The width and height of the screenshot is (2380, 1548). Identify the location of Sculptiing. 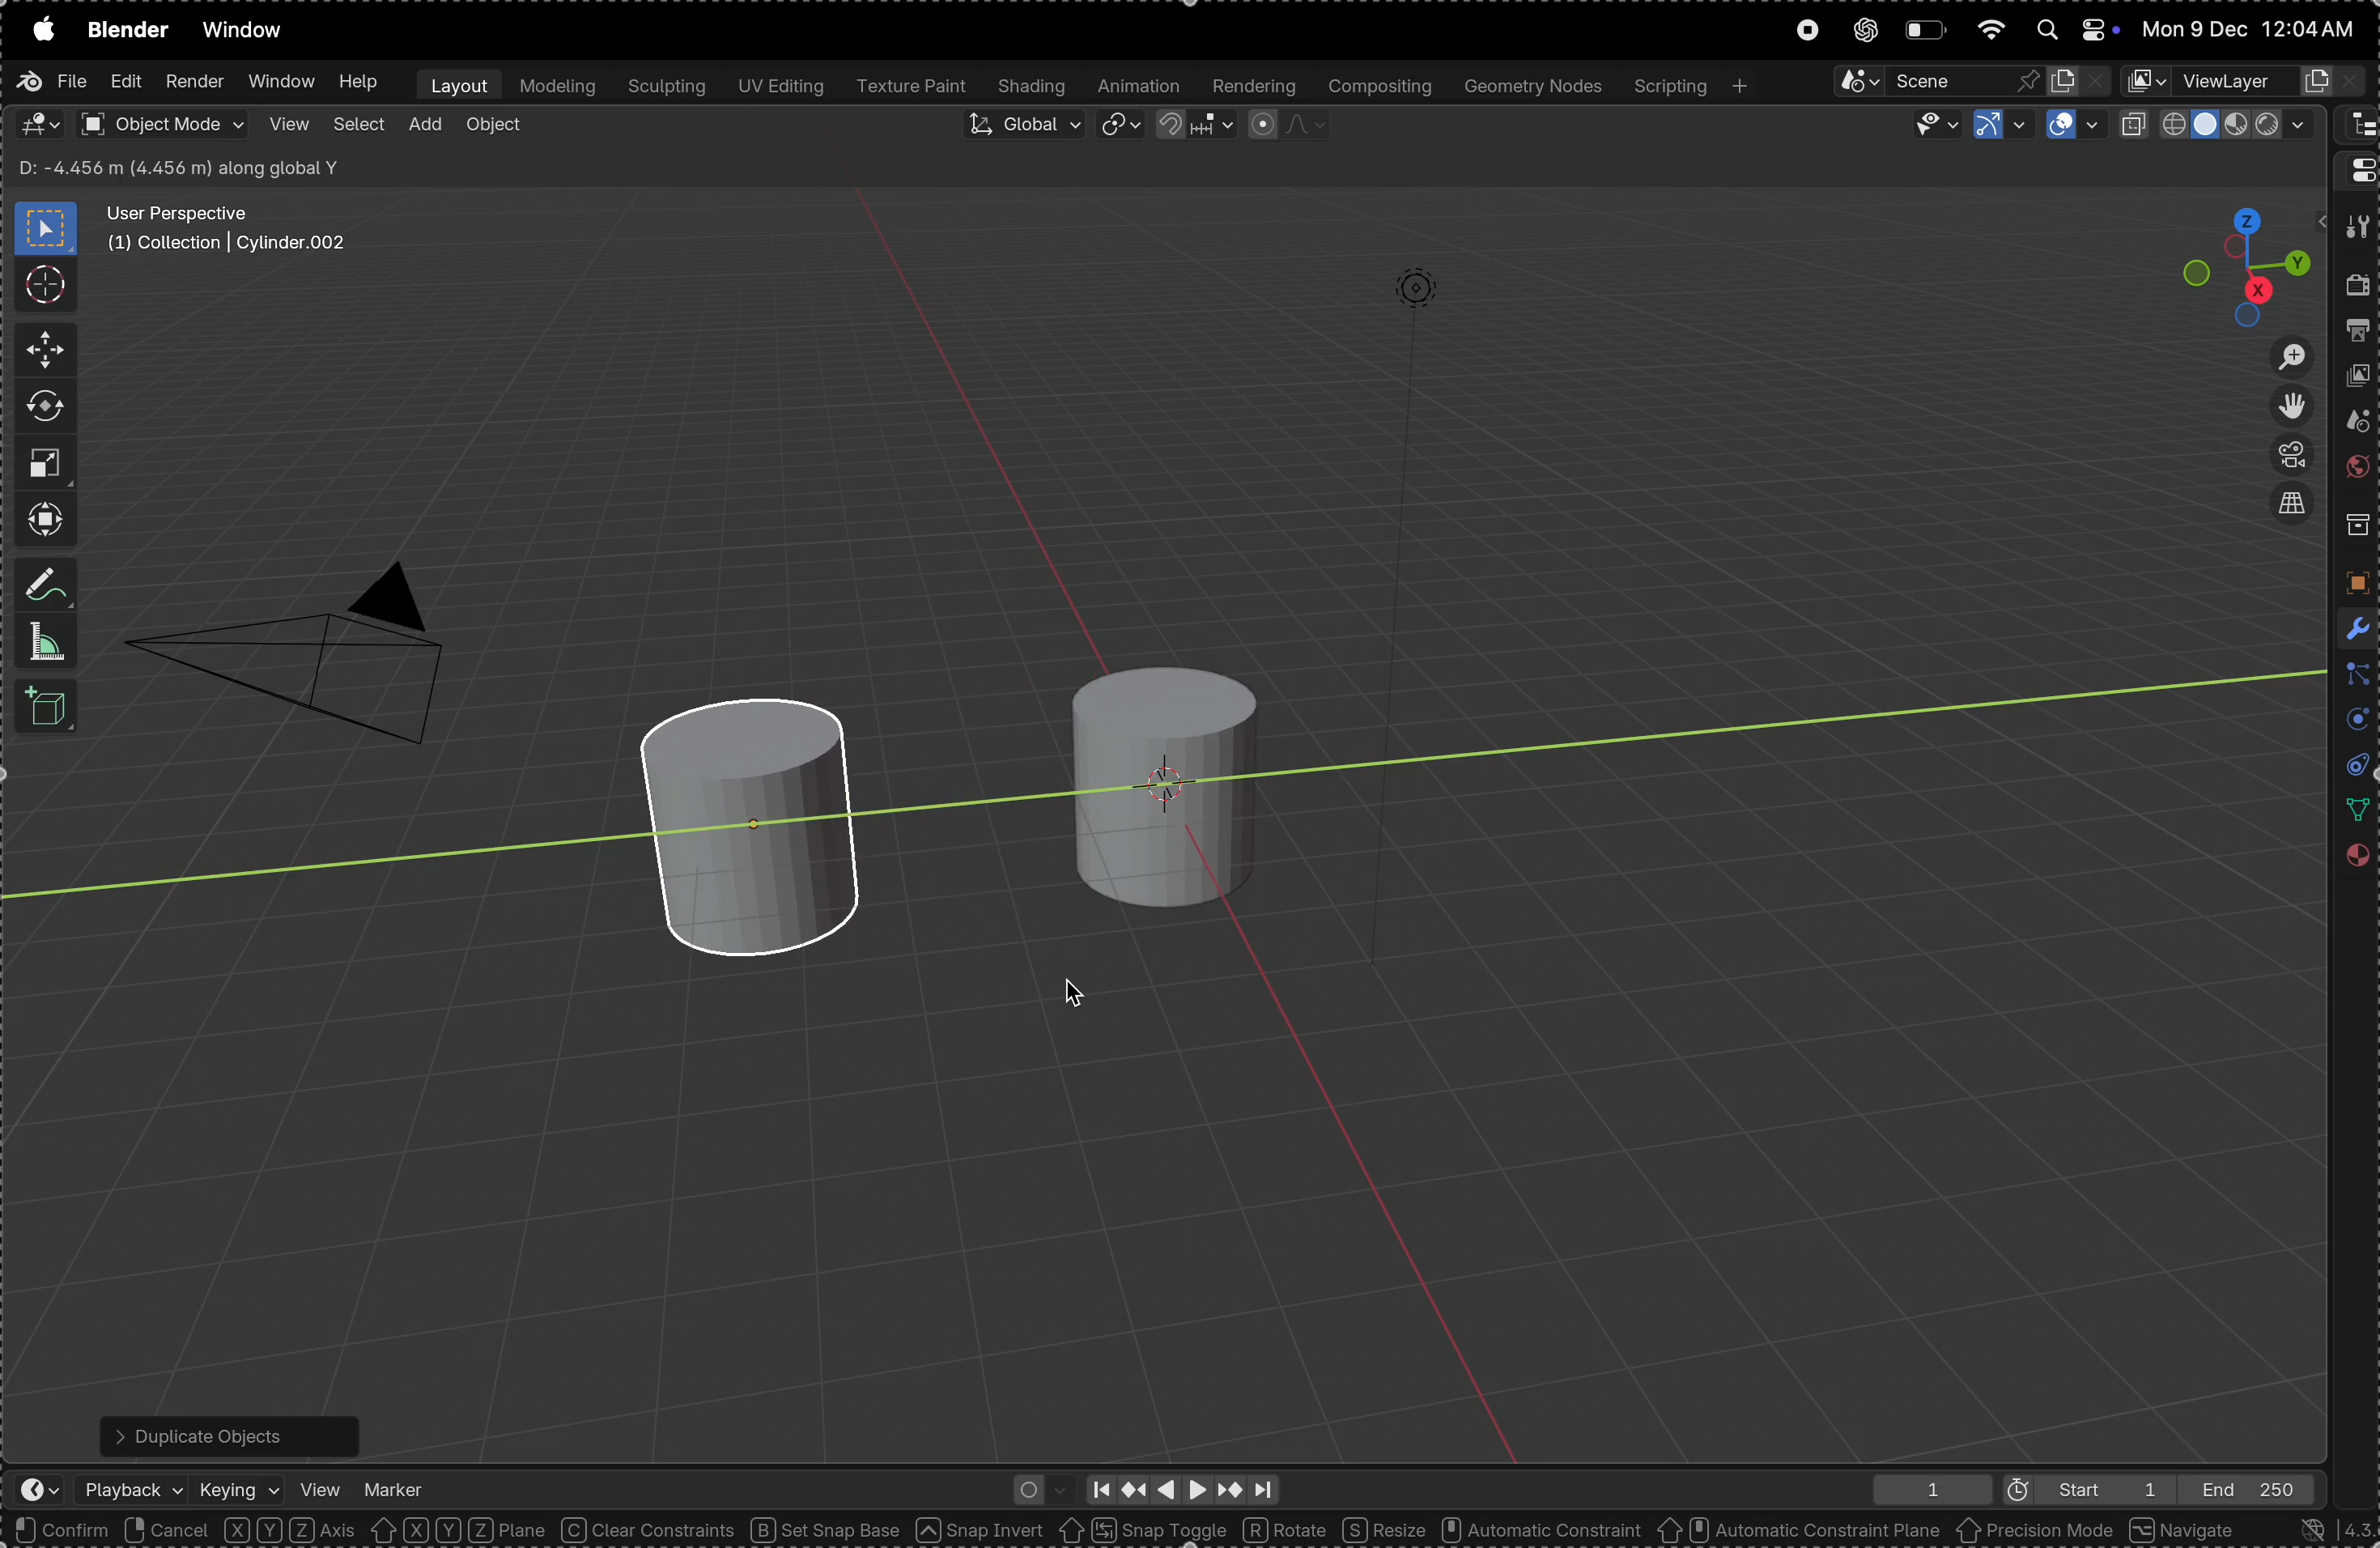
(665, 87).